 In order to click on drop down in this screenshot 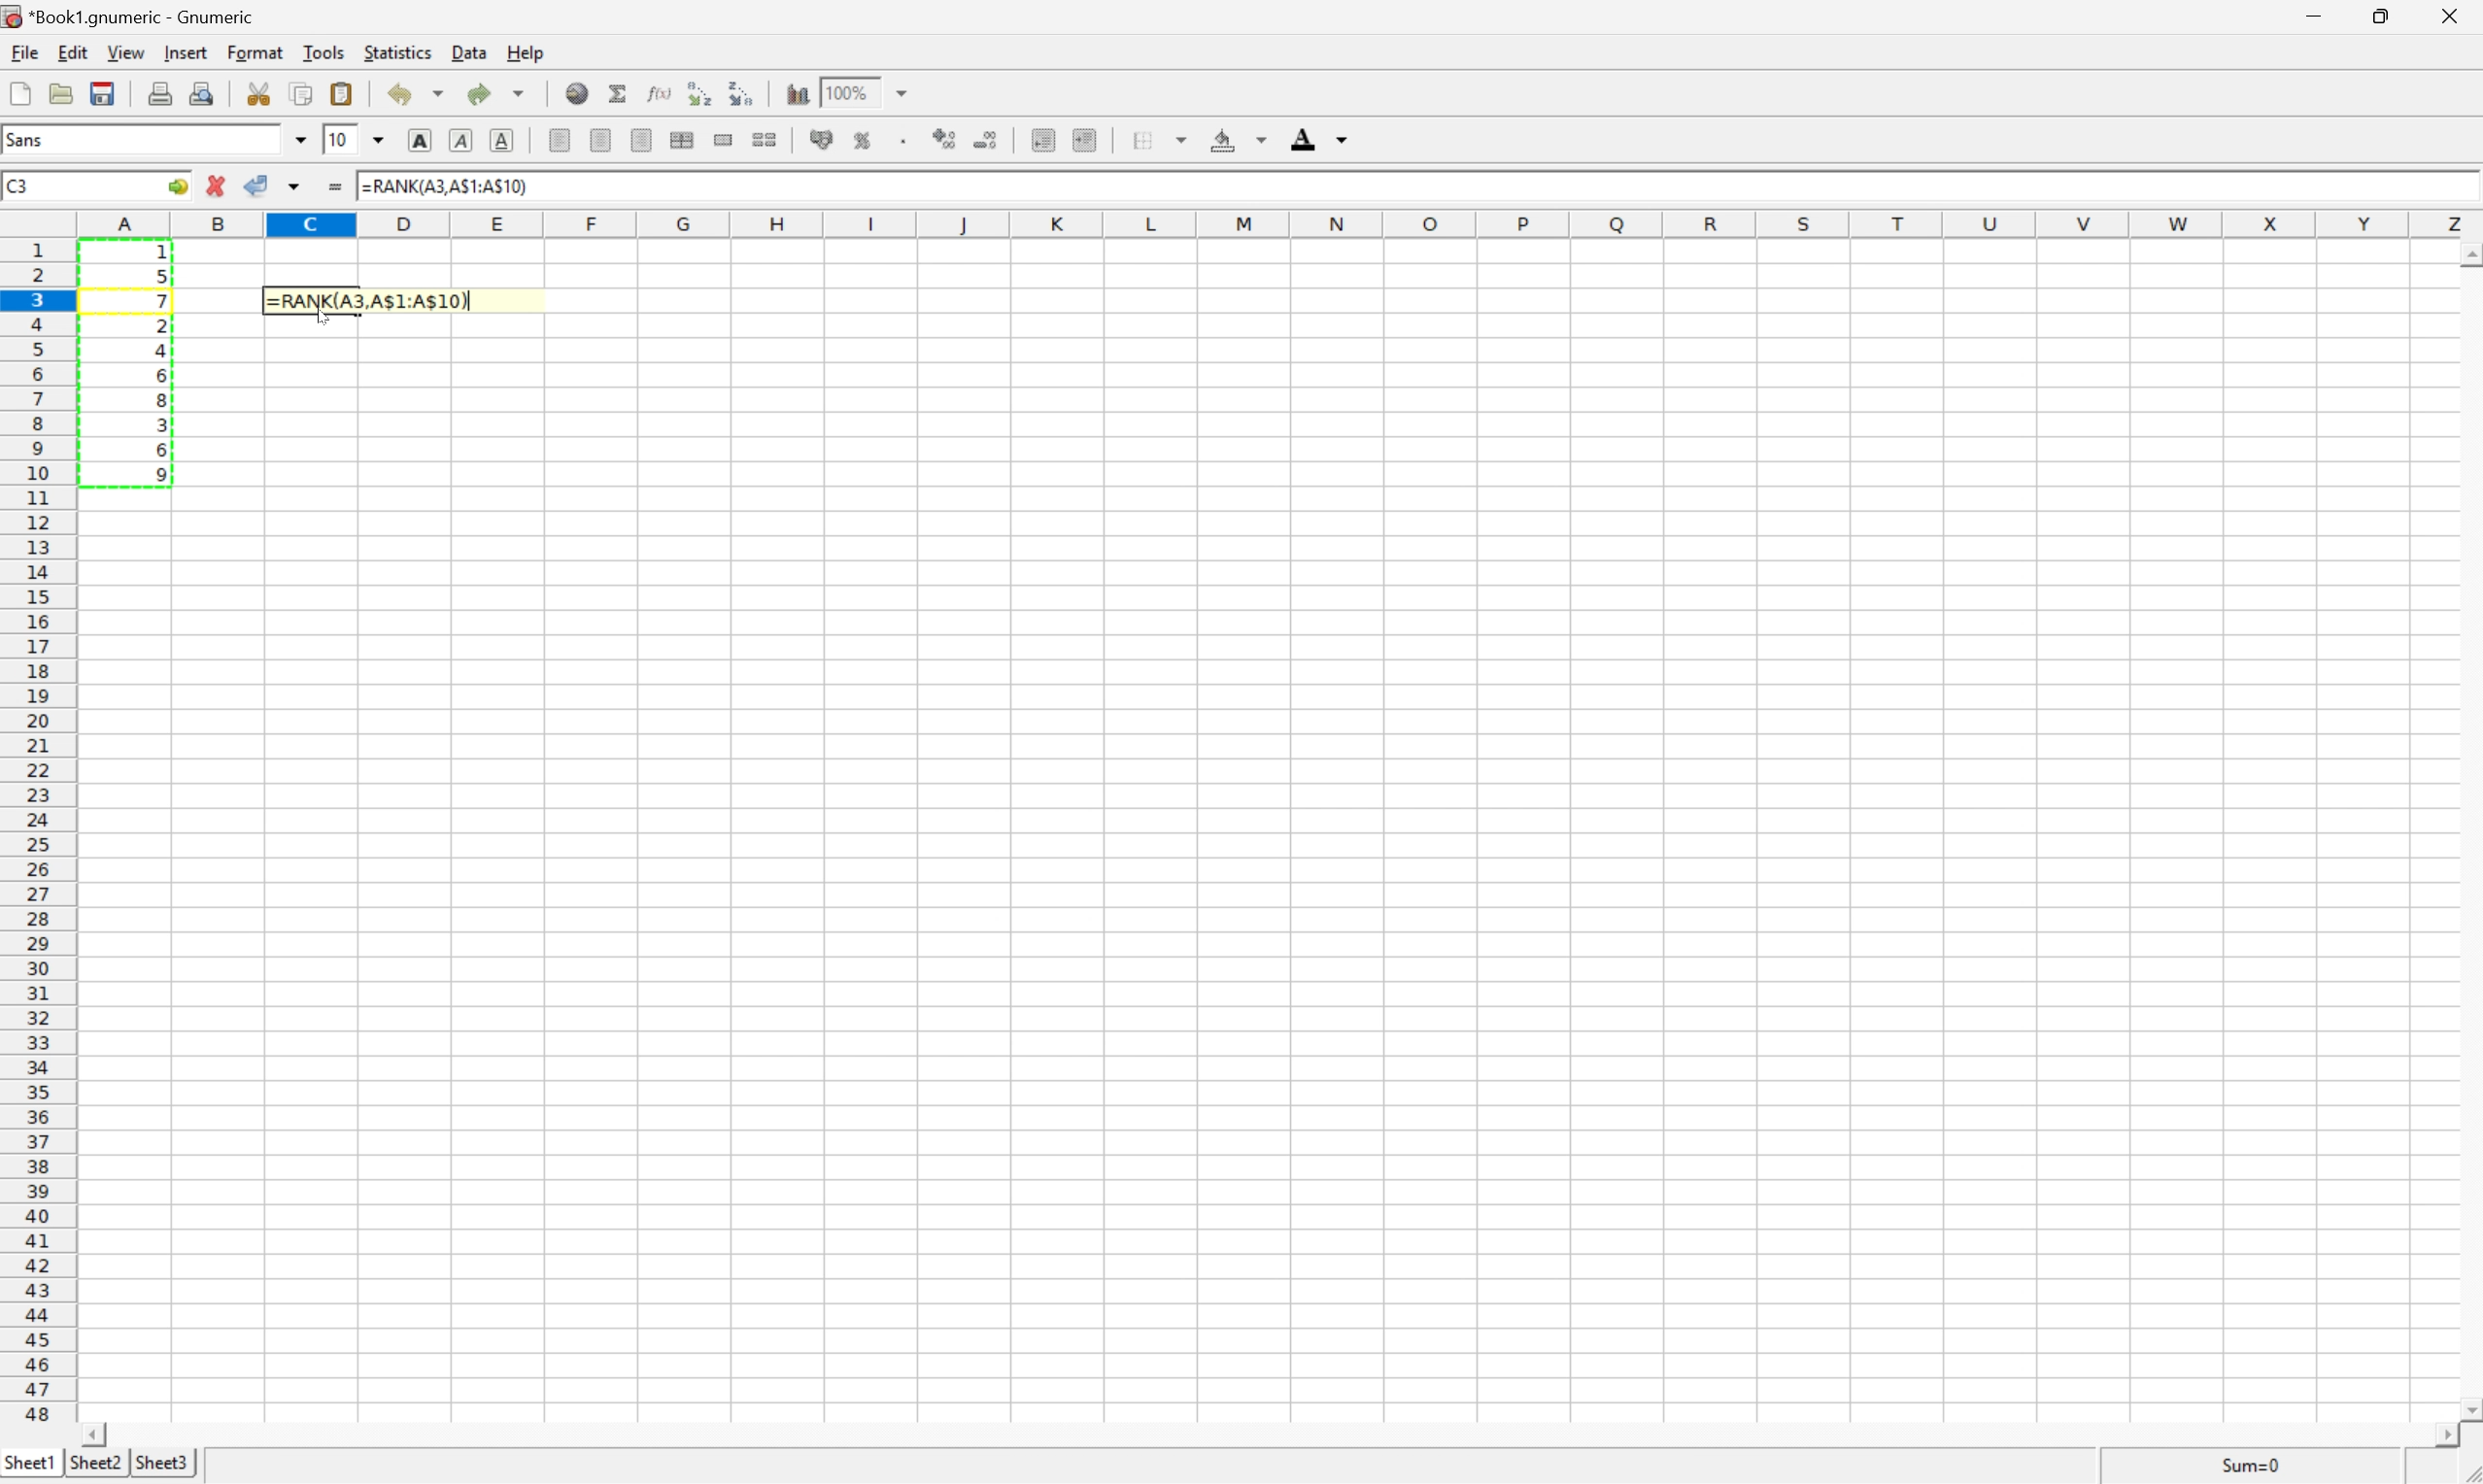, I will do `click(379, 139)`.